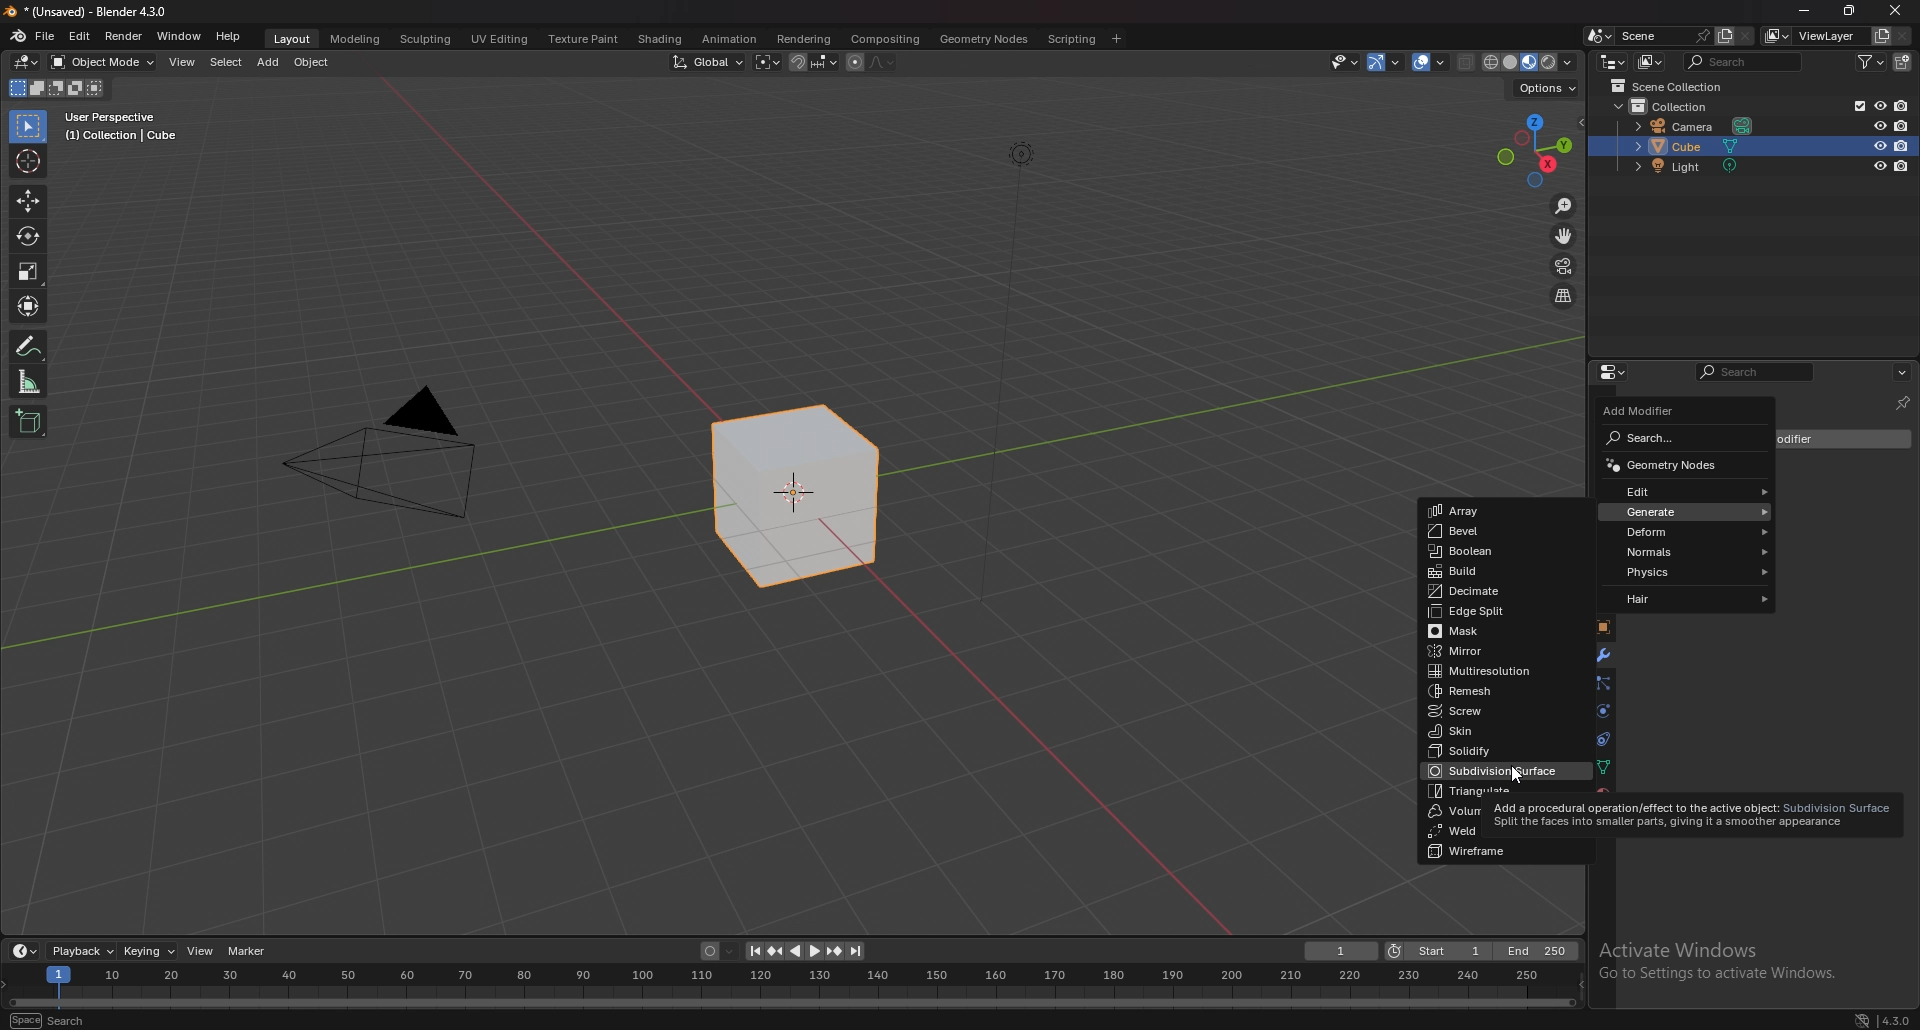  What do you see at coordinates (124, 126) in the screenshot?
I see `info` at bounding box center [124, 126].